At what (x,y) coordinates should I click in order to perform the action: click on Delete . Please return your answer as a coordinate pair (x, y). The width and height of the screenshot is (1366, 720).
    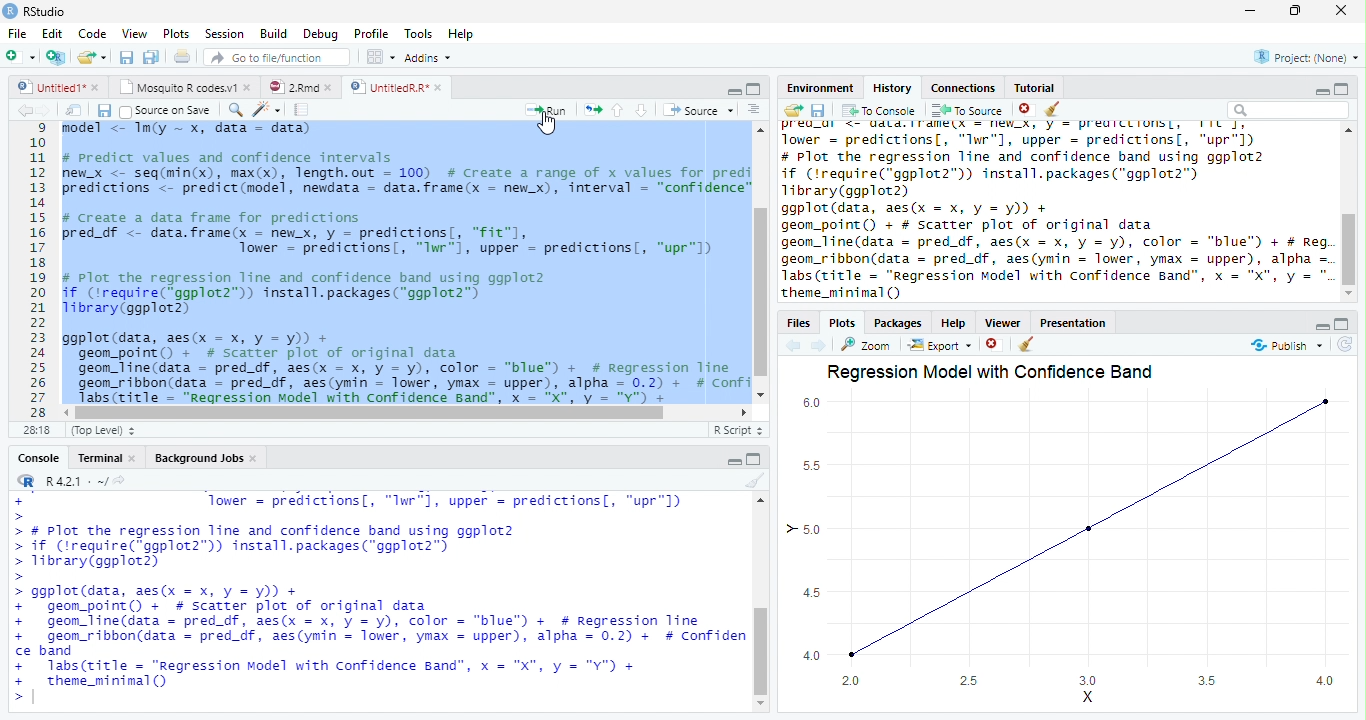
    Looking at the image, I should click on (994, 345).